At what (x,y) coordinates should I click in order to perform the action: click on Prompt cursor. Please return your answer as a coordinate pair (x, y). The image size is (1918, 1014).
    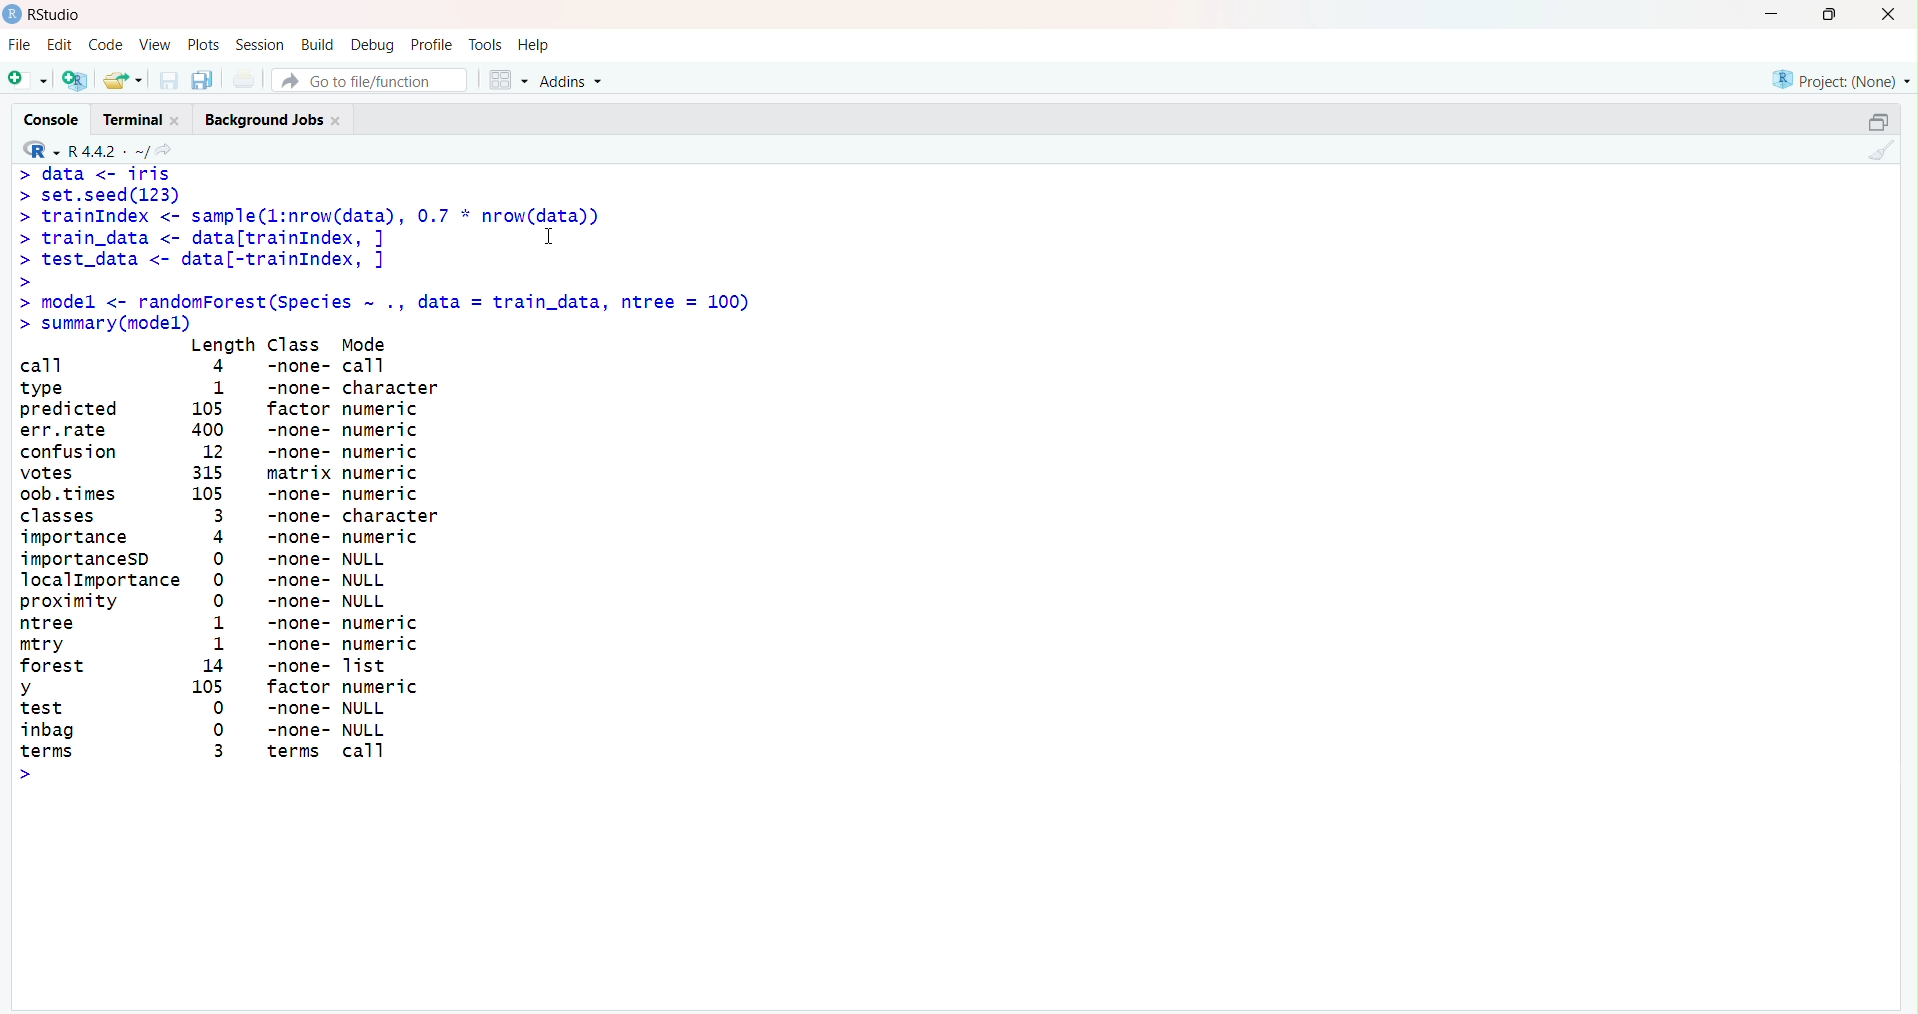
    Looking at the image, I should click on (24, 260).